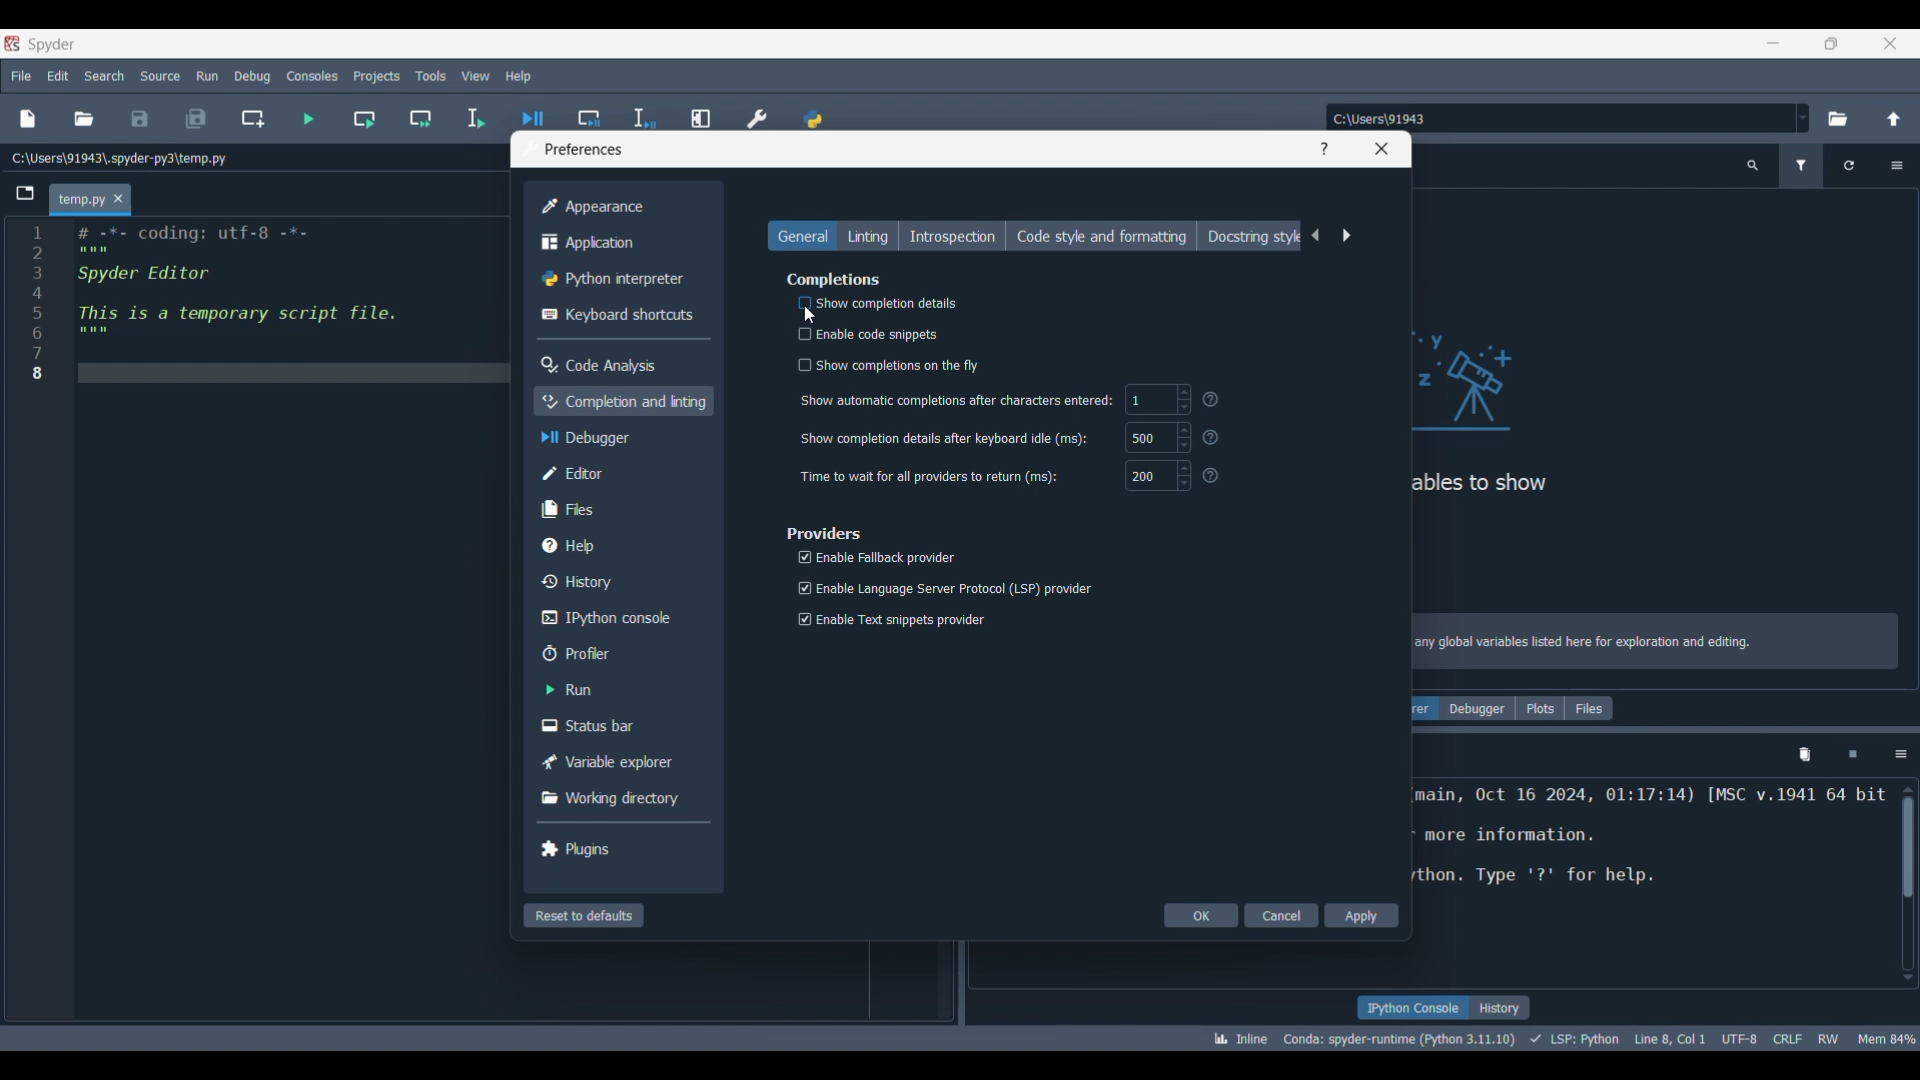  I want to click on 200, so click(1158, 477).